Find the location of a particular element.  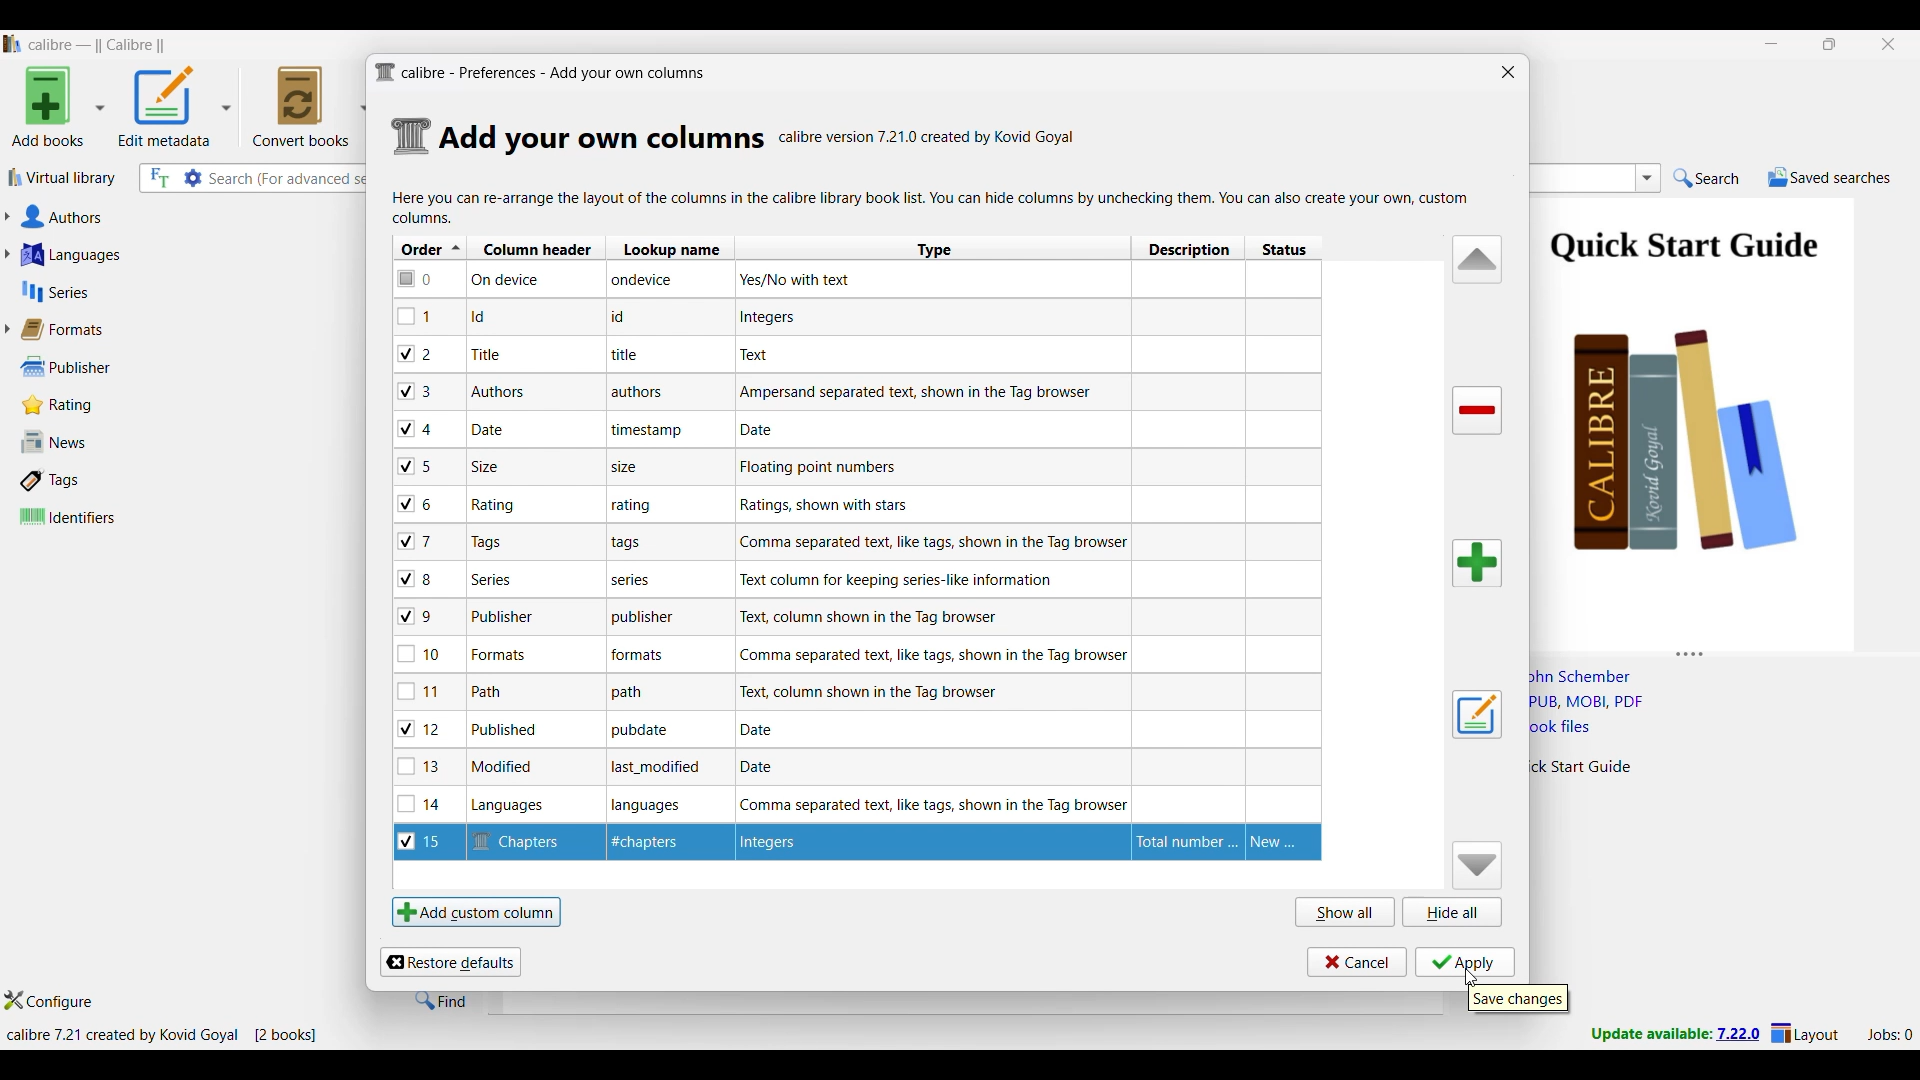

Search is located at coordinates (1707, 179).